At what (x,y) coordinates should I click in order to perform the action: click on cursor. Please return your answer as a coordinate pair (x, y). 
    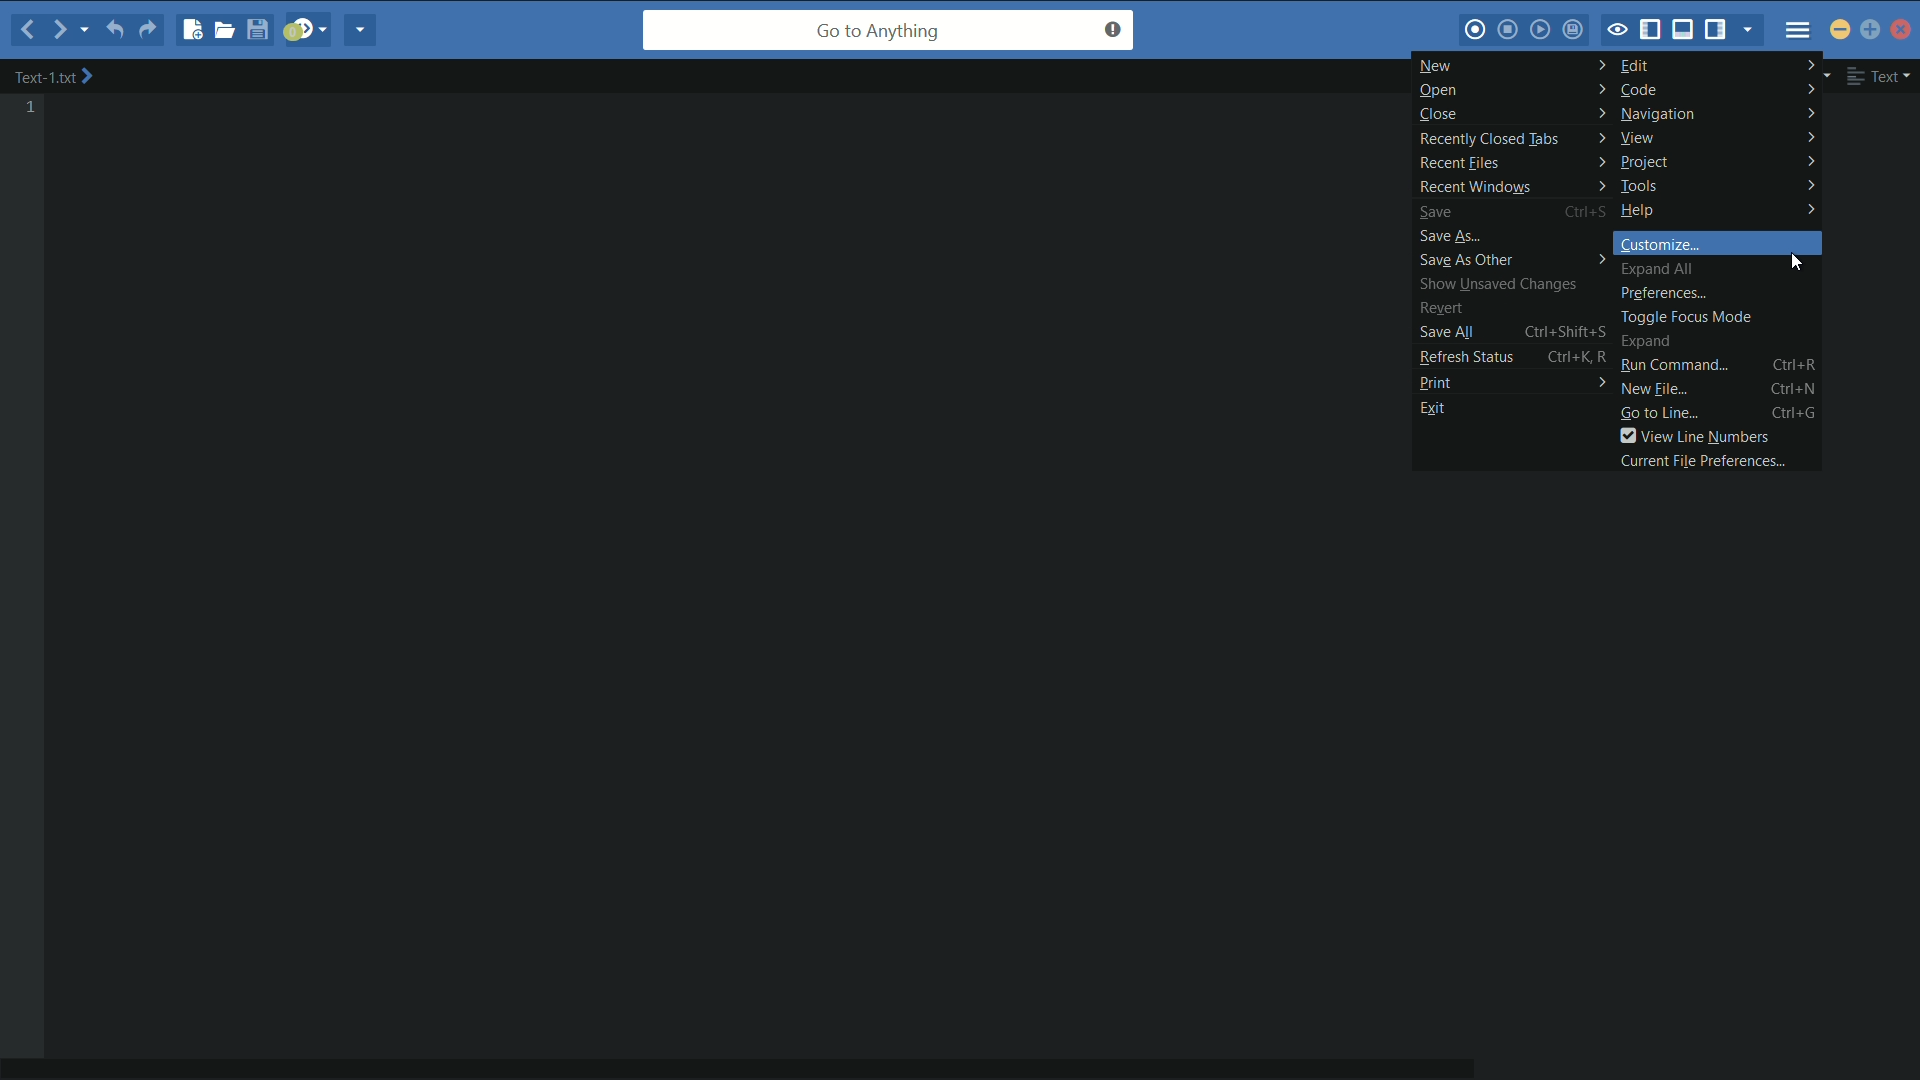
    Looking at the image, I should click on (1802, 262).